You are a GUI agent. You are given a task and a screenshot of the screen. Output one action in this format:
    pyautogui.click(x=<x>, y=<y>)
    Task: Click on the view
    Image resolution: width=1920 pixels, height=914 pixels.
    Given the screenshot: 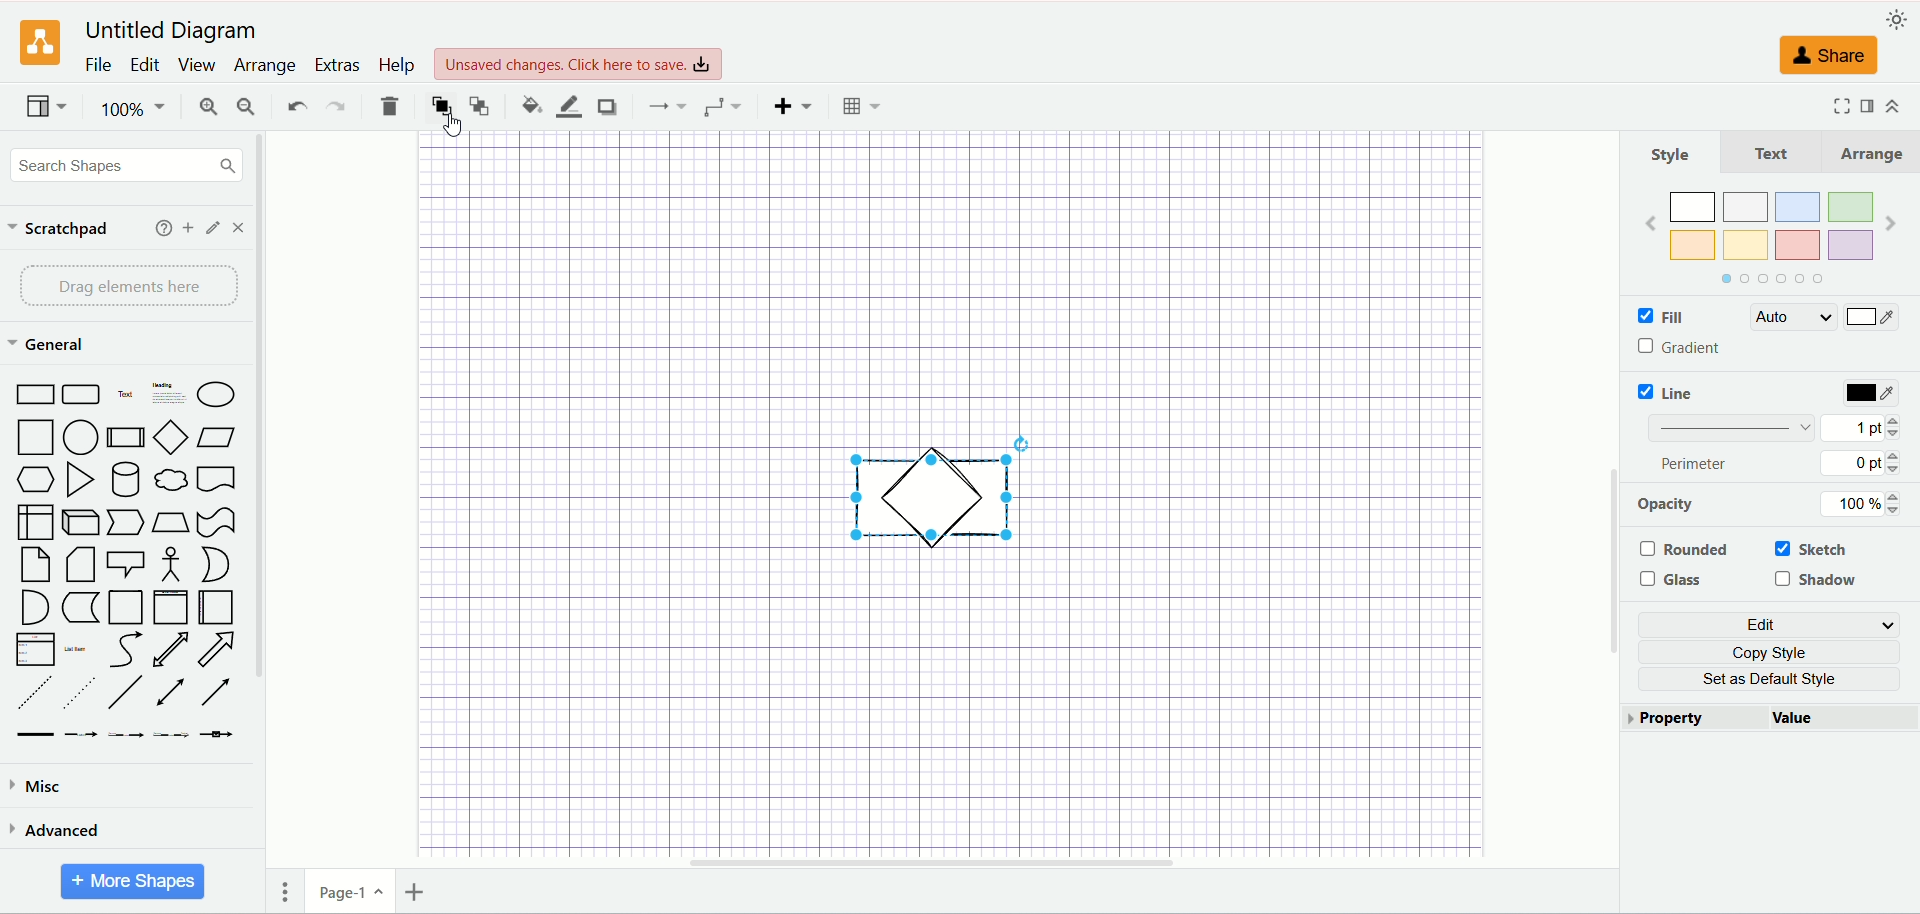 What is the action you would take?
    pyautogui.click(x=200, y=68)
    